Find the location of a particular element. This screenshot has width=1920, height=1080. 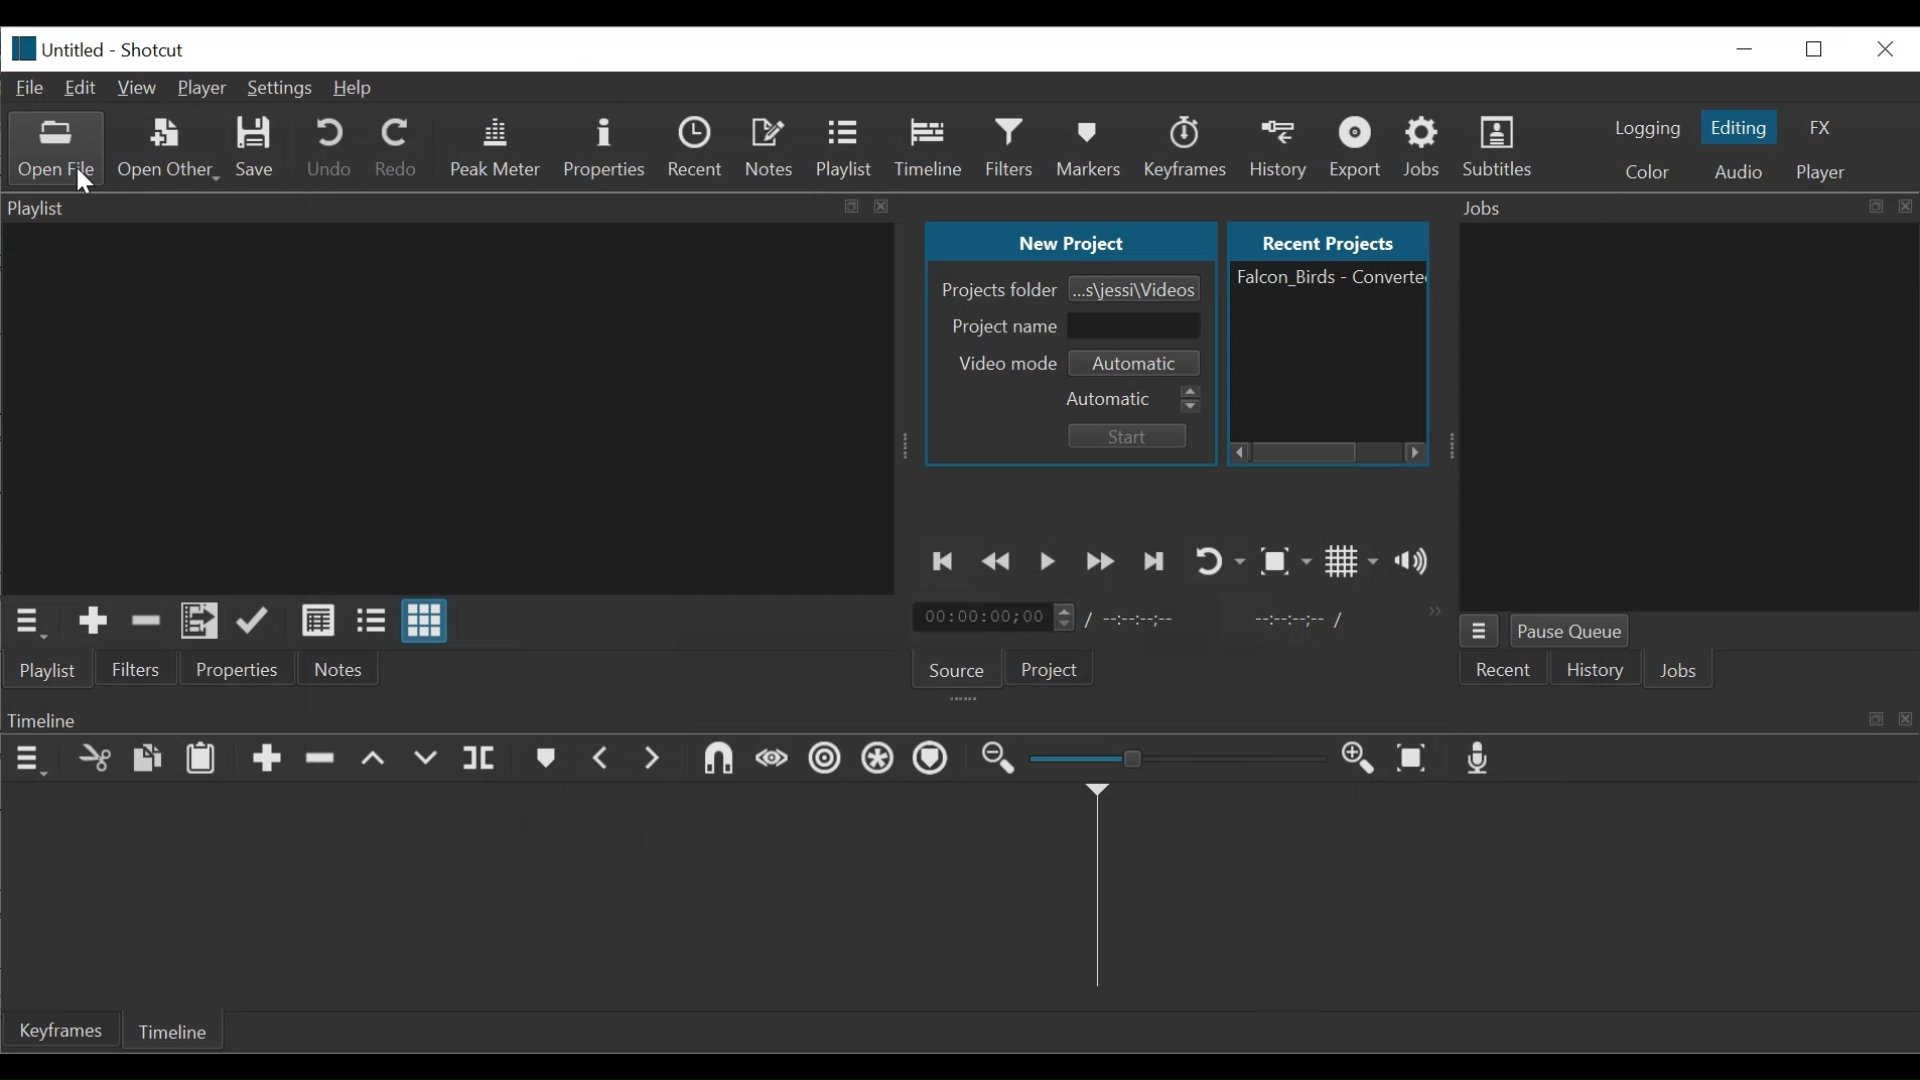

View as icons is located at coordinates (428, 621).